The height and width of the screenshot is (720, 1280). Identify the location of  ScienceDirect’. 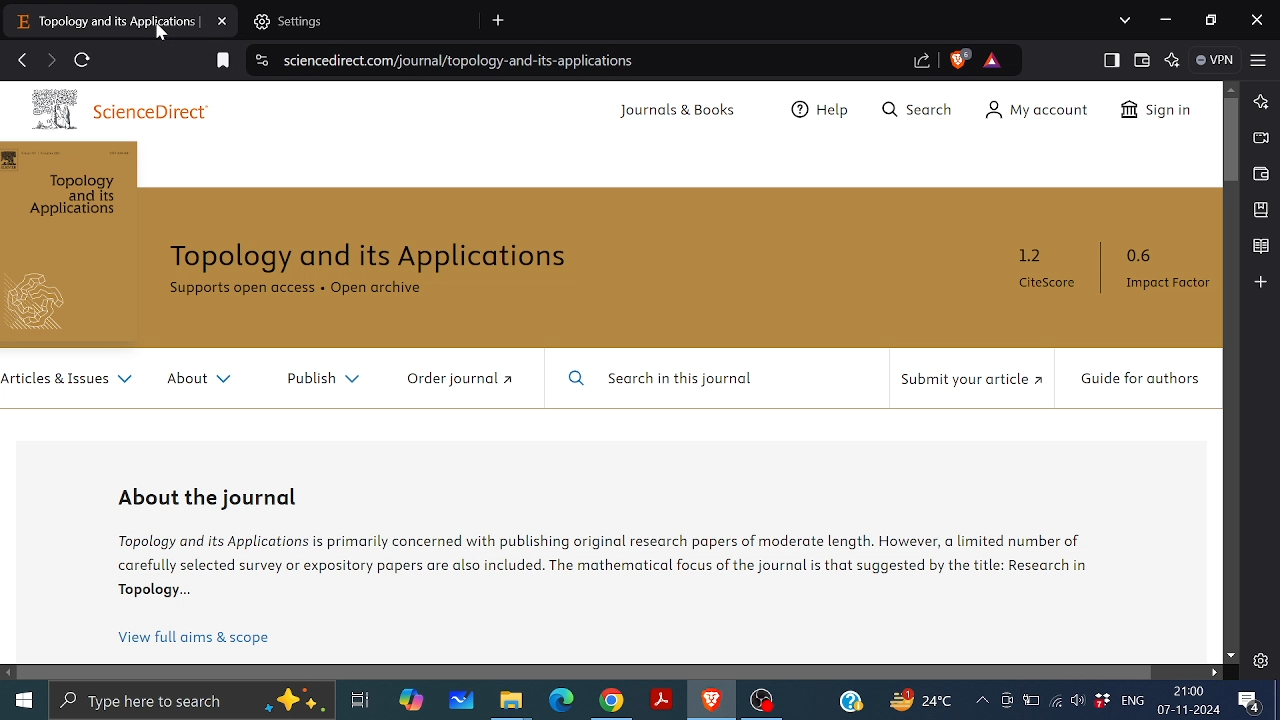
(170, 112).